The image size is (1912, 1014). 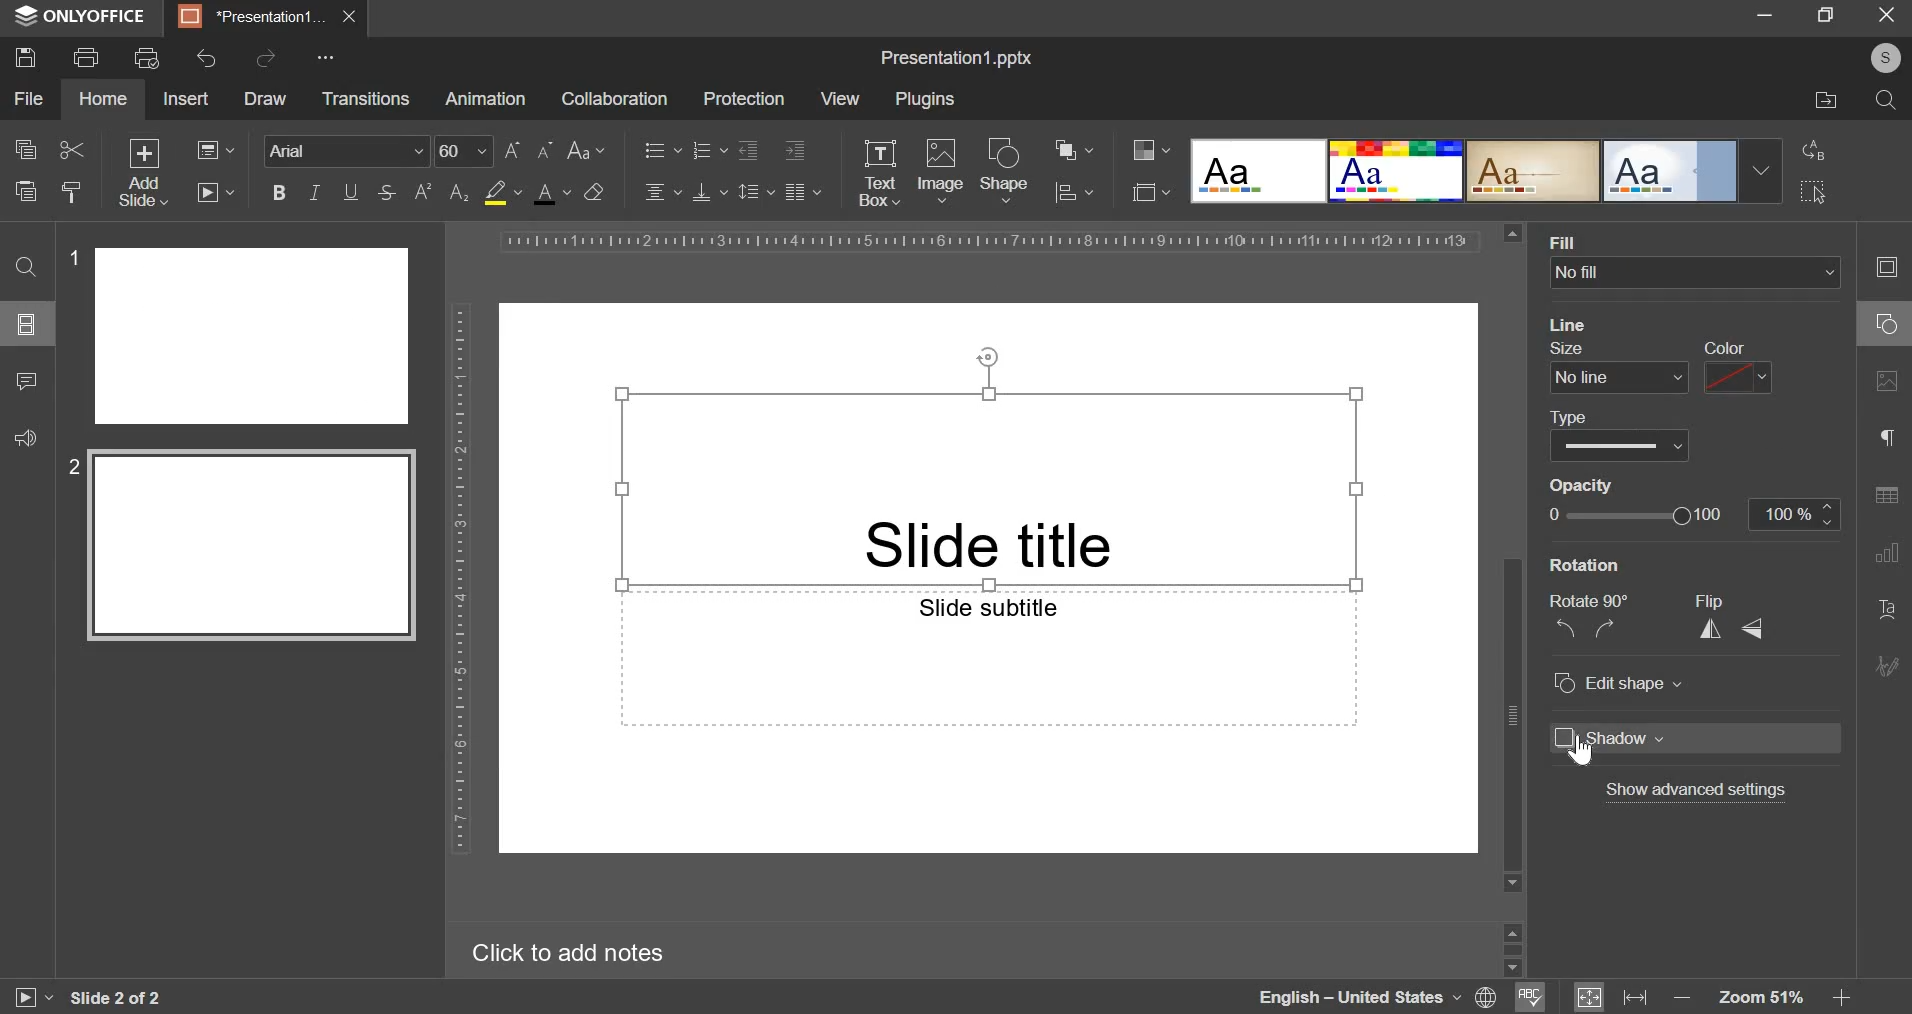 What do you see at coordinates (1487, 997) in the screenshot?
I see `set document language` at bounding box center [1487, 997].